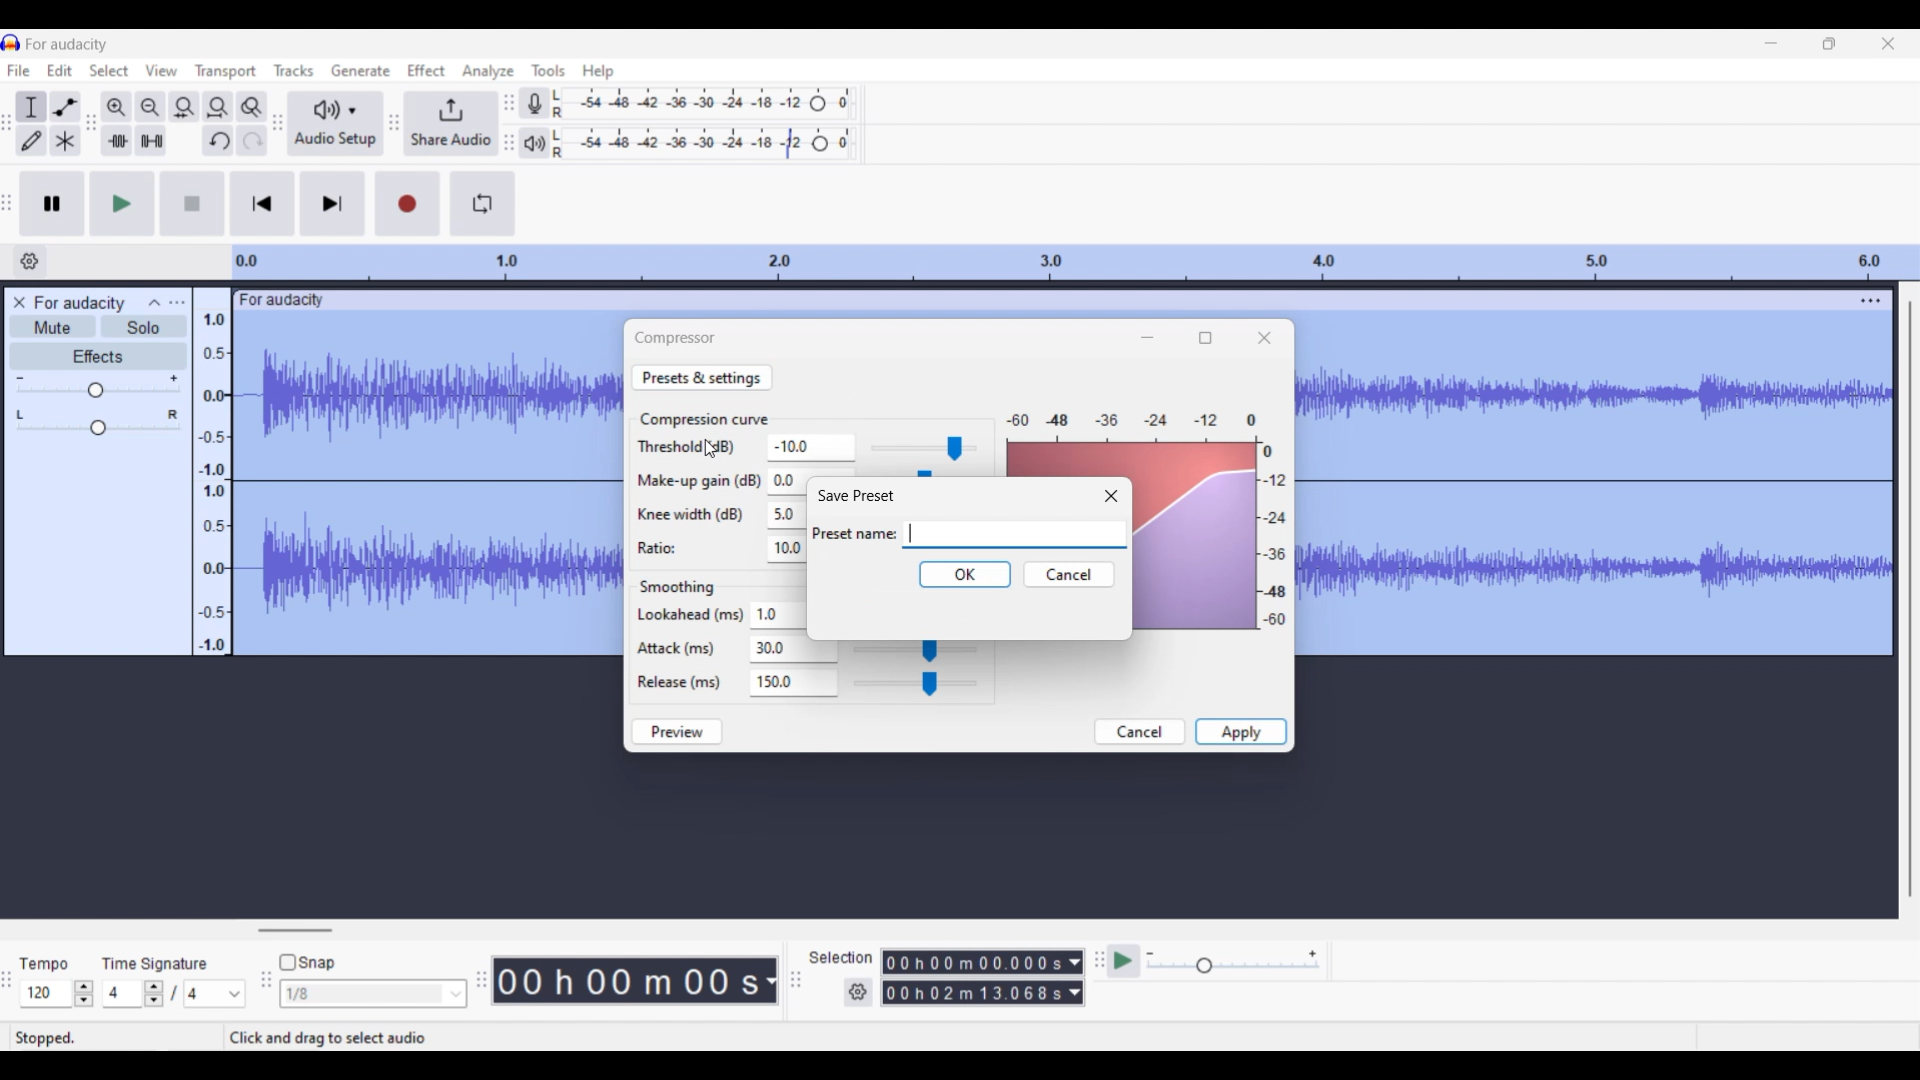 The height and width of the screenshot is (1080, 1920). I want to click on Project name, so click(81, 303).